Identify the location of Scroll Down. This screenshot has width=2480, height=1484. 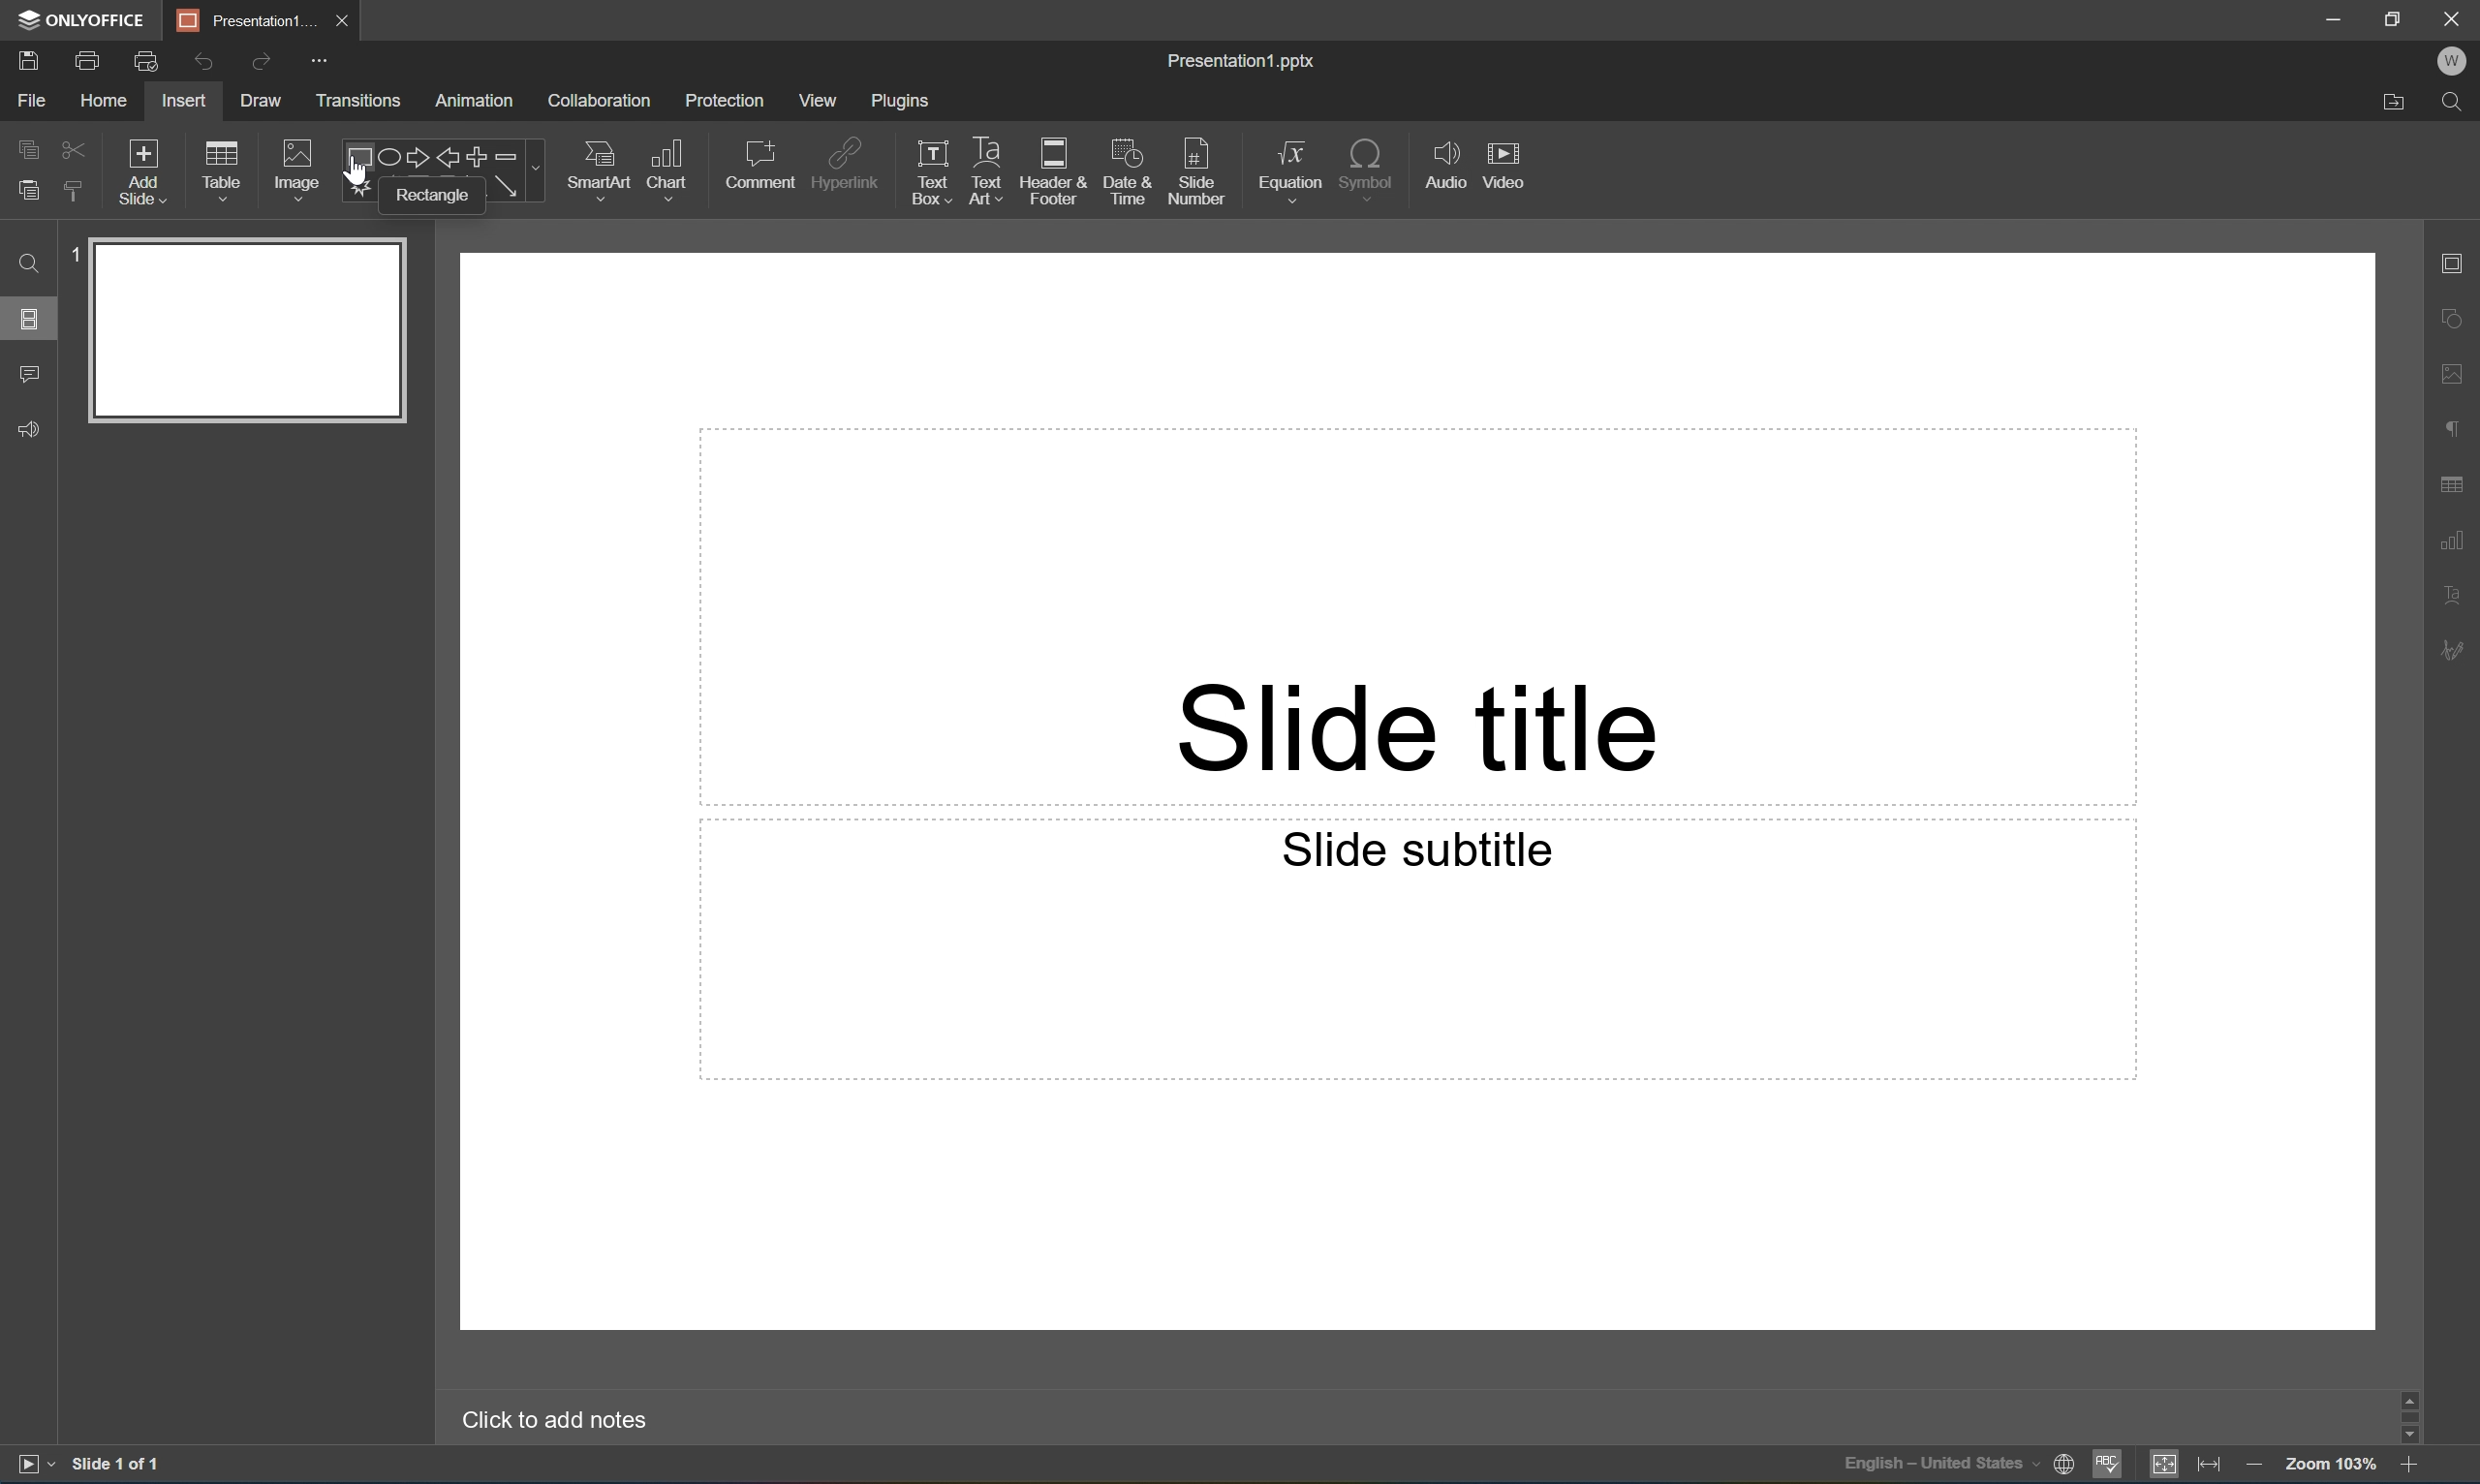
(2410, 1435).